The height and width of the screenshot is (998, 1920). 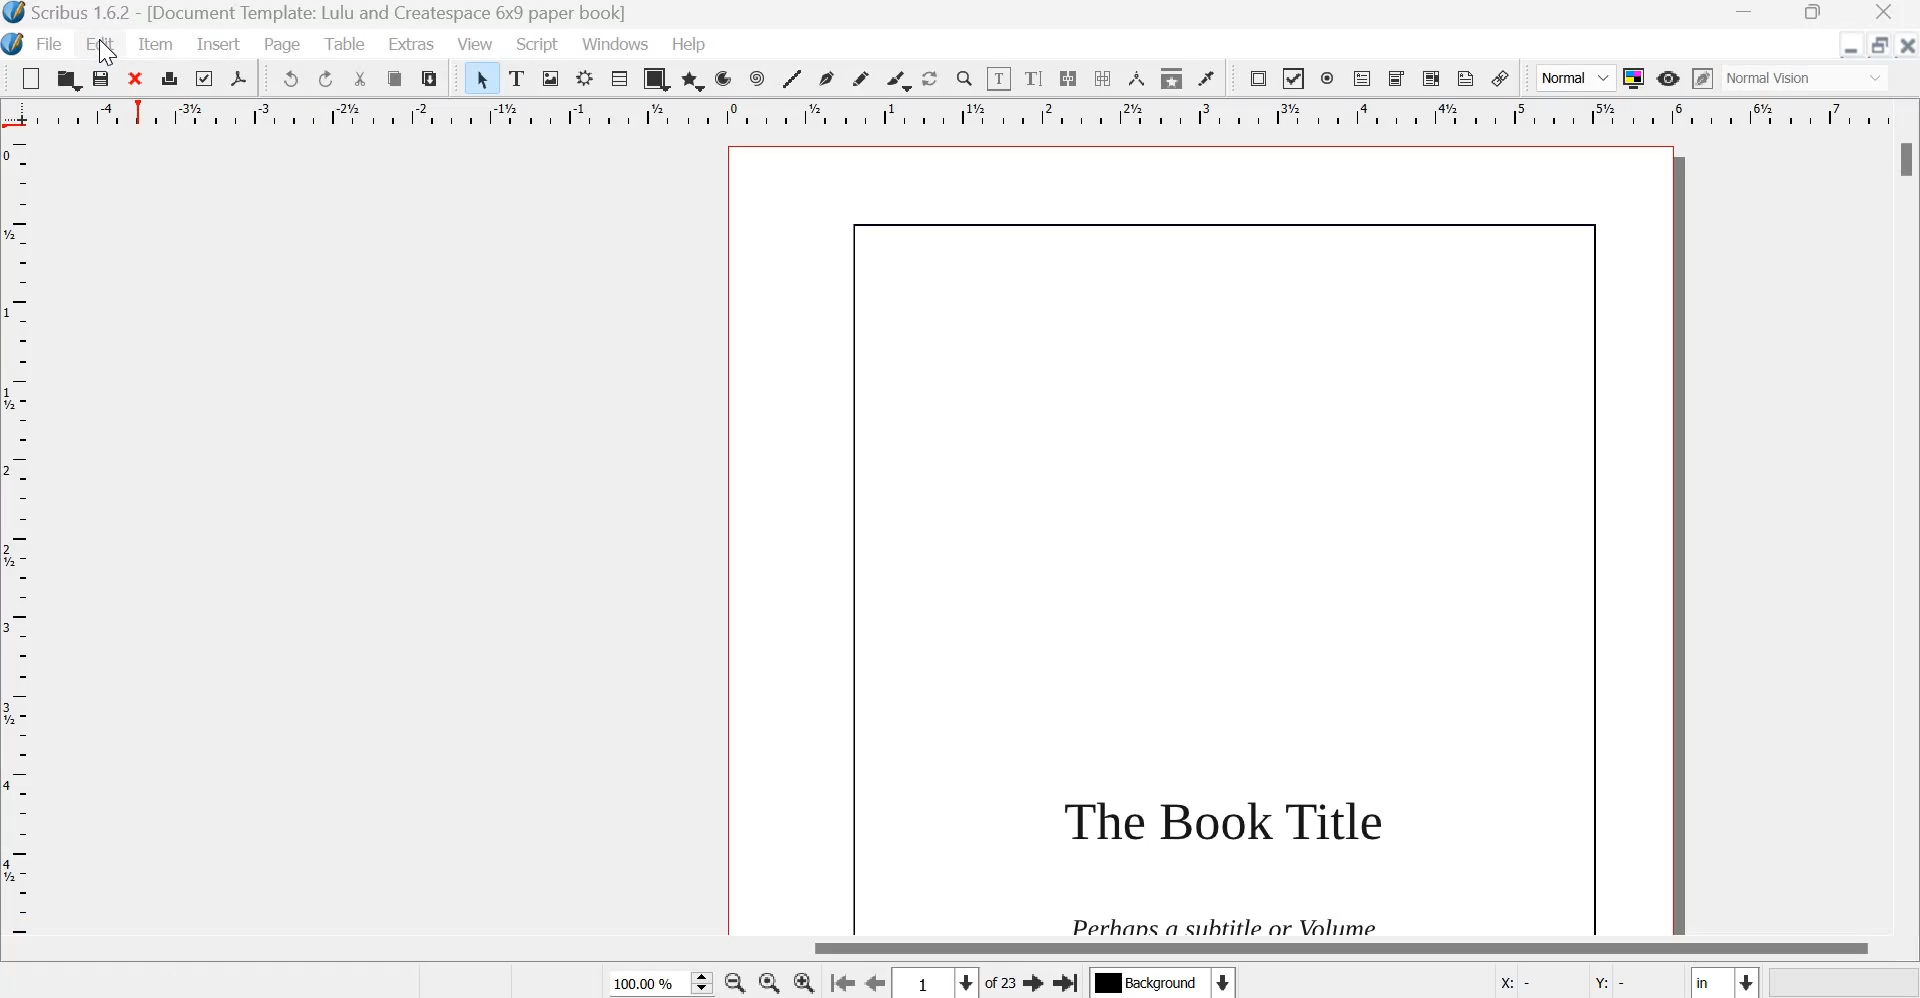 What do you see at coordinates (69, 80) in the screenshot?
I see `open` at bounding box center [69, 80].